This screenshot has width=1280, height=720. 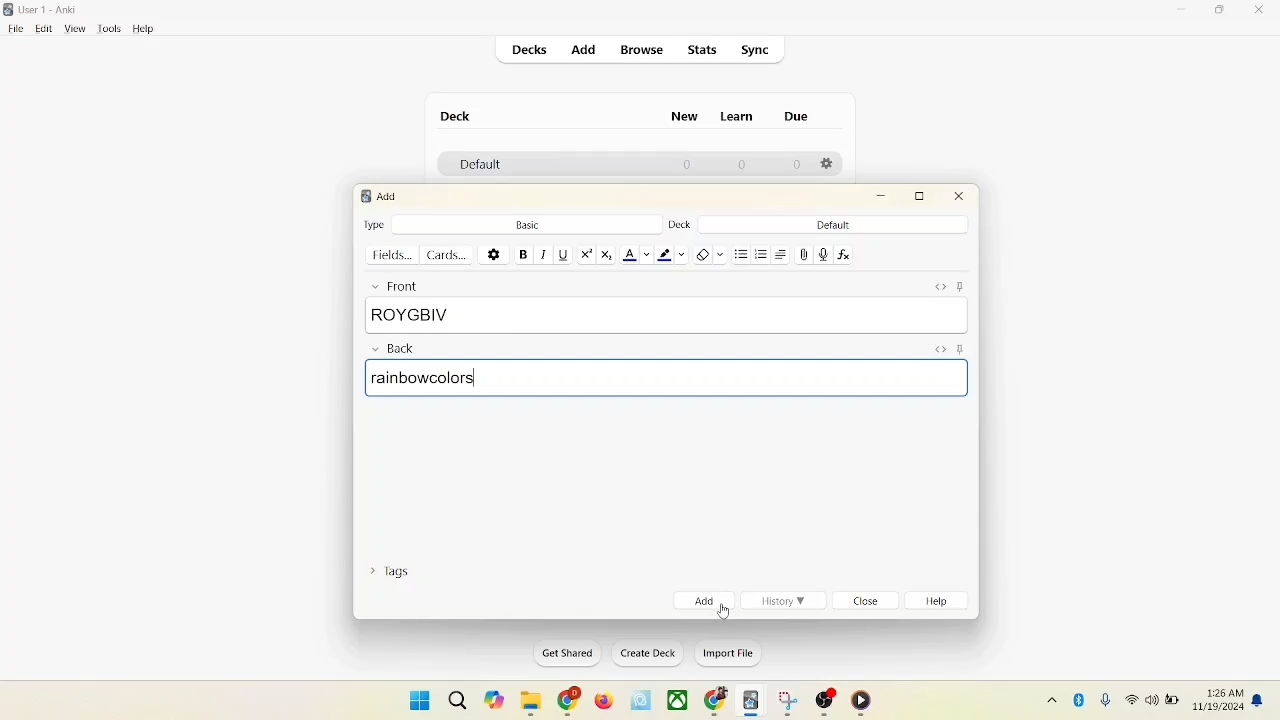 What do you see at coordinates (456, 116) in the screenshot?
I see `deck` at bounding box center [456, 116].